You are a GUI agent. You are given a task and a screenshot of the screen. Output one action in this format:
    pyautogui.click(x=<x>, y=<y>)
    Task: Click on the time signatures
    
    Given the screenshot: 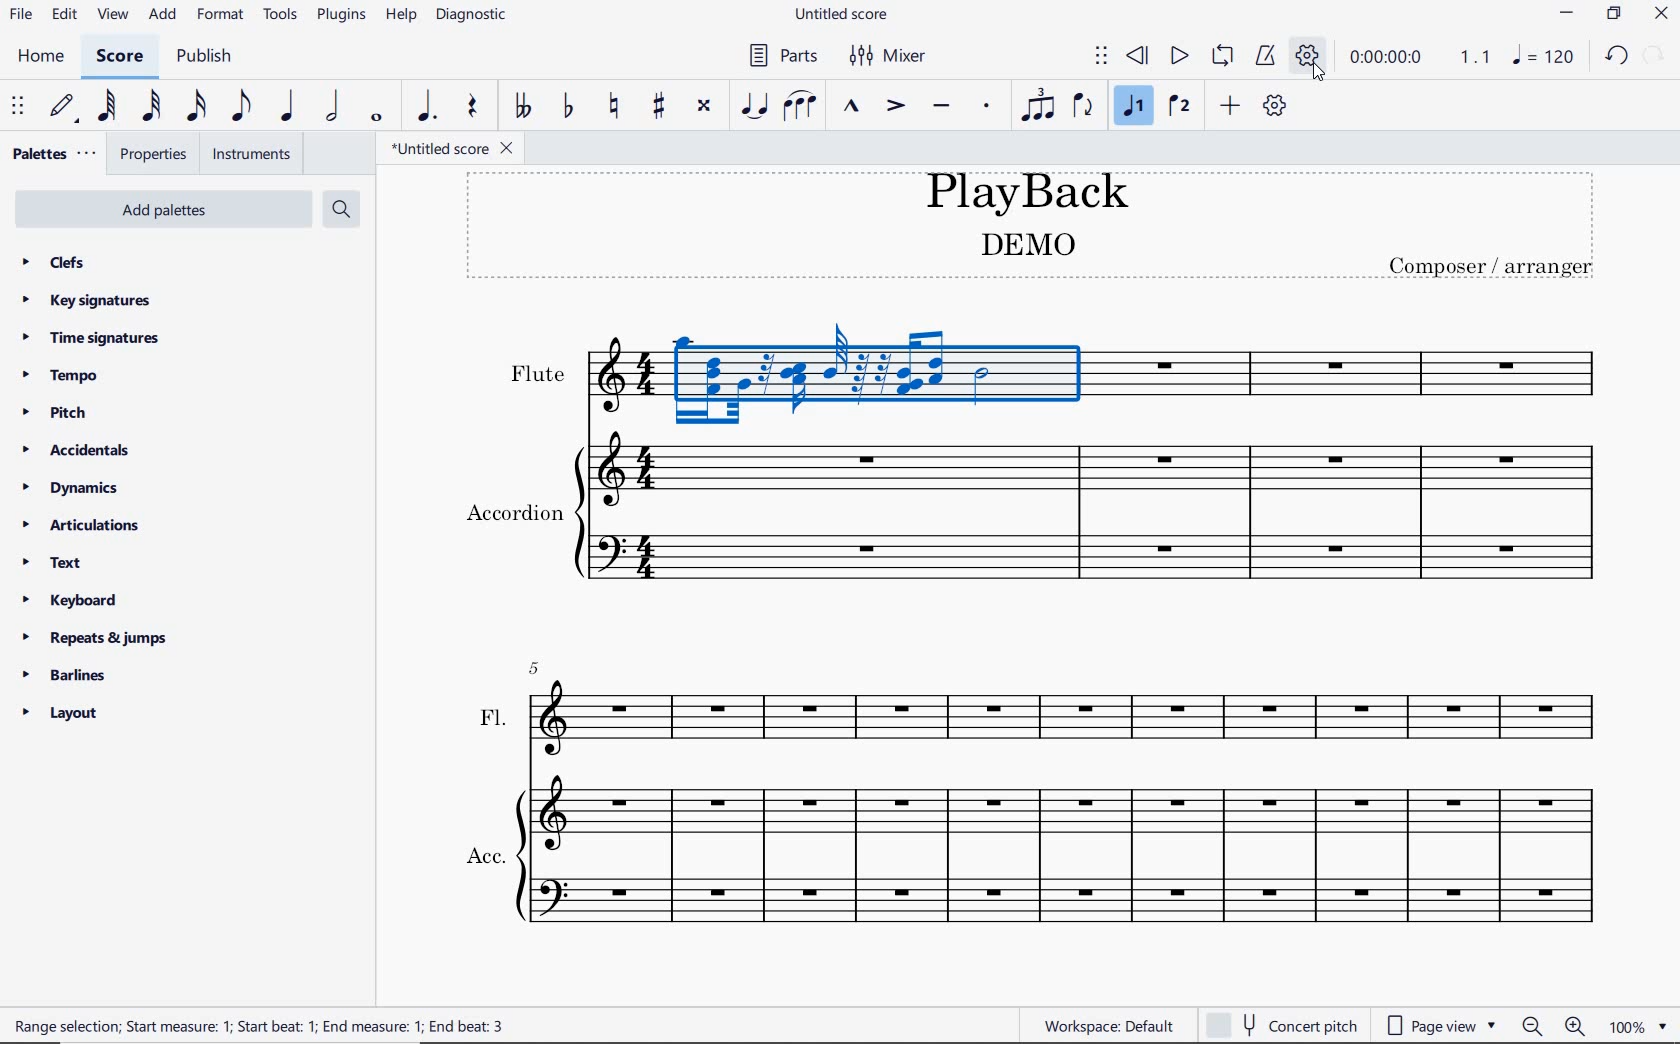 What is the action you would take?
    pyautogui.click(x=95, y=336)
    